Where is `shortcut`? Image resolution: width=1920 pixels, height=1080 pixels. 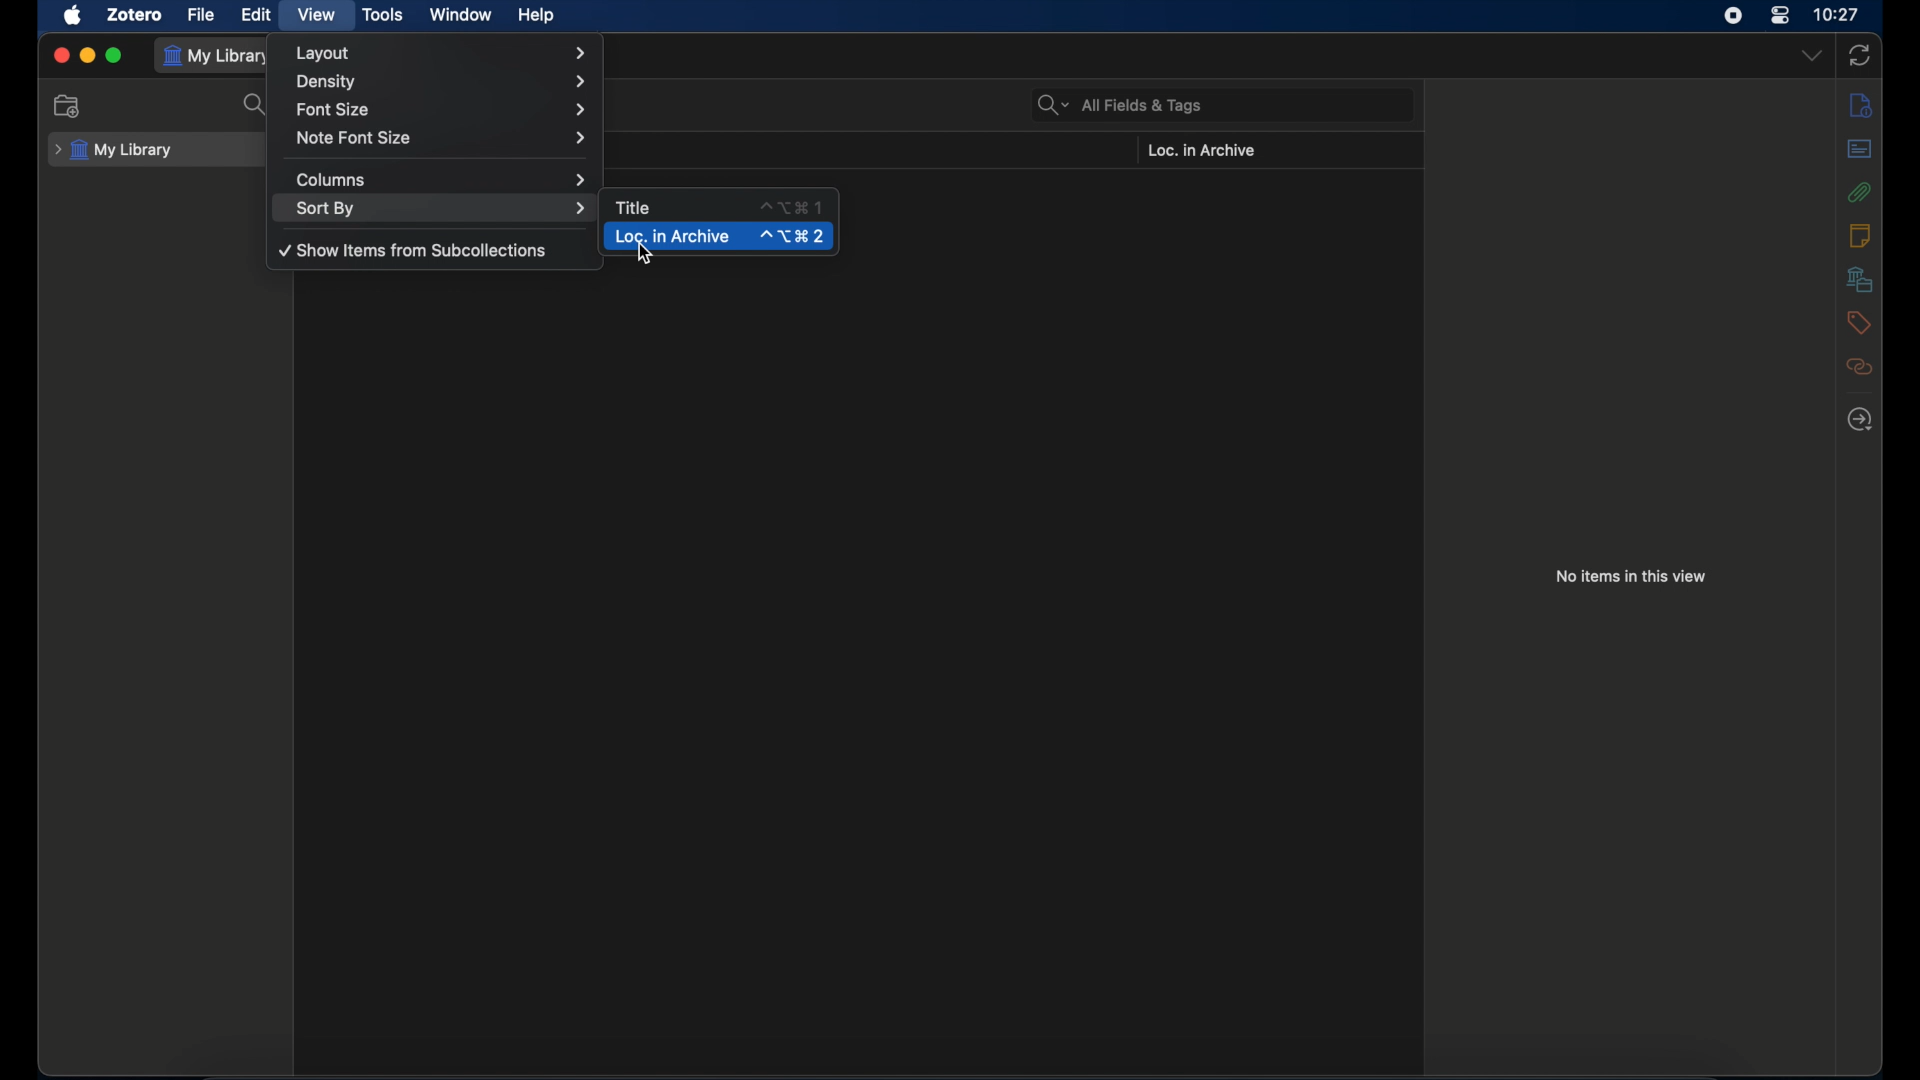
shortcut is located at coordinates (794, 238).